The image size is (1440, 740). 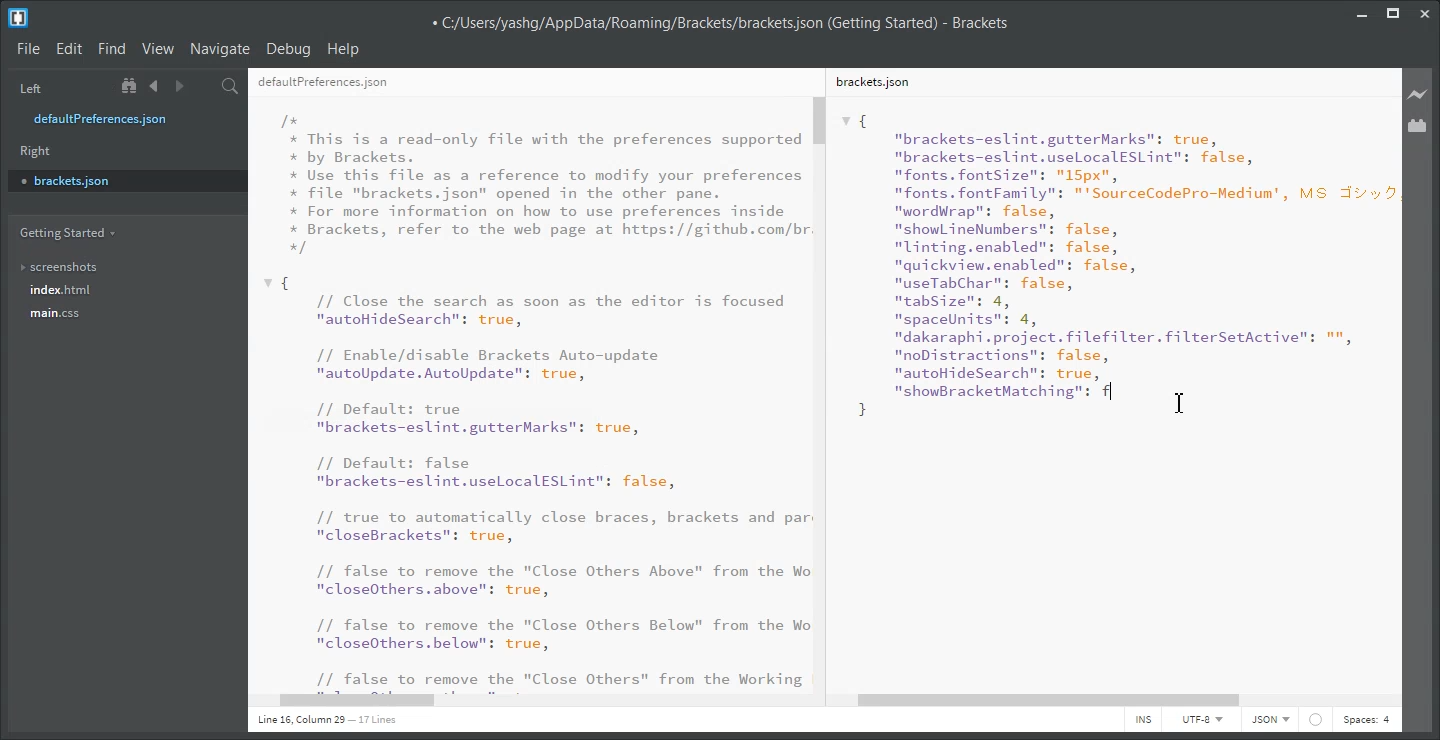 I want to click on Maximize, so click(x=1393, y=11).